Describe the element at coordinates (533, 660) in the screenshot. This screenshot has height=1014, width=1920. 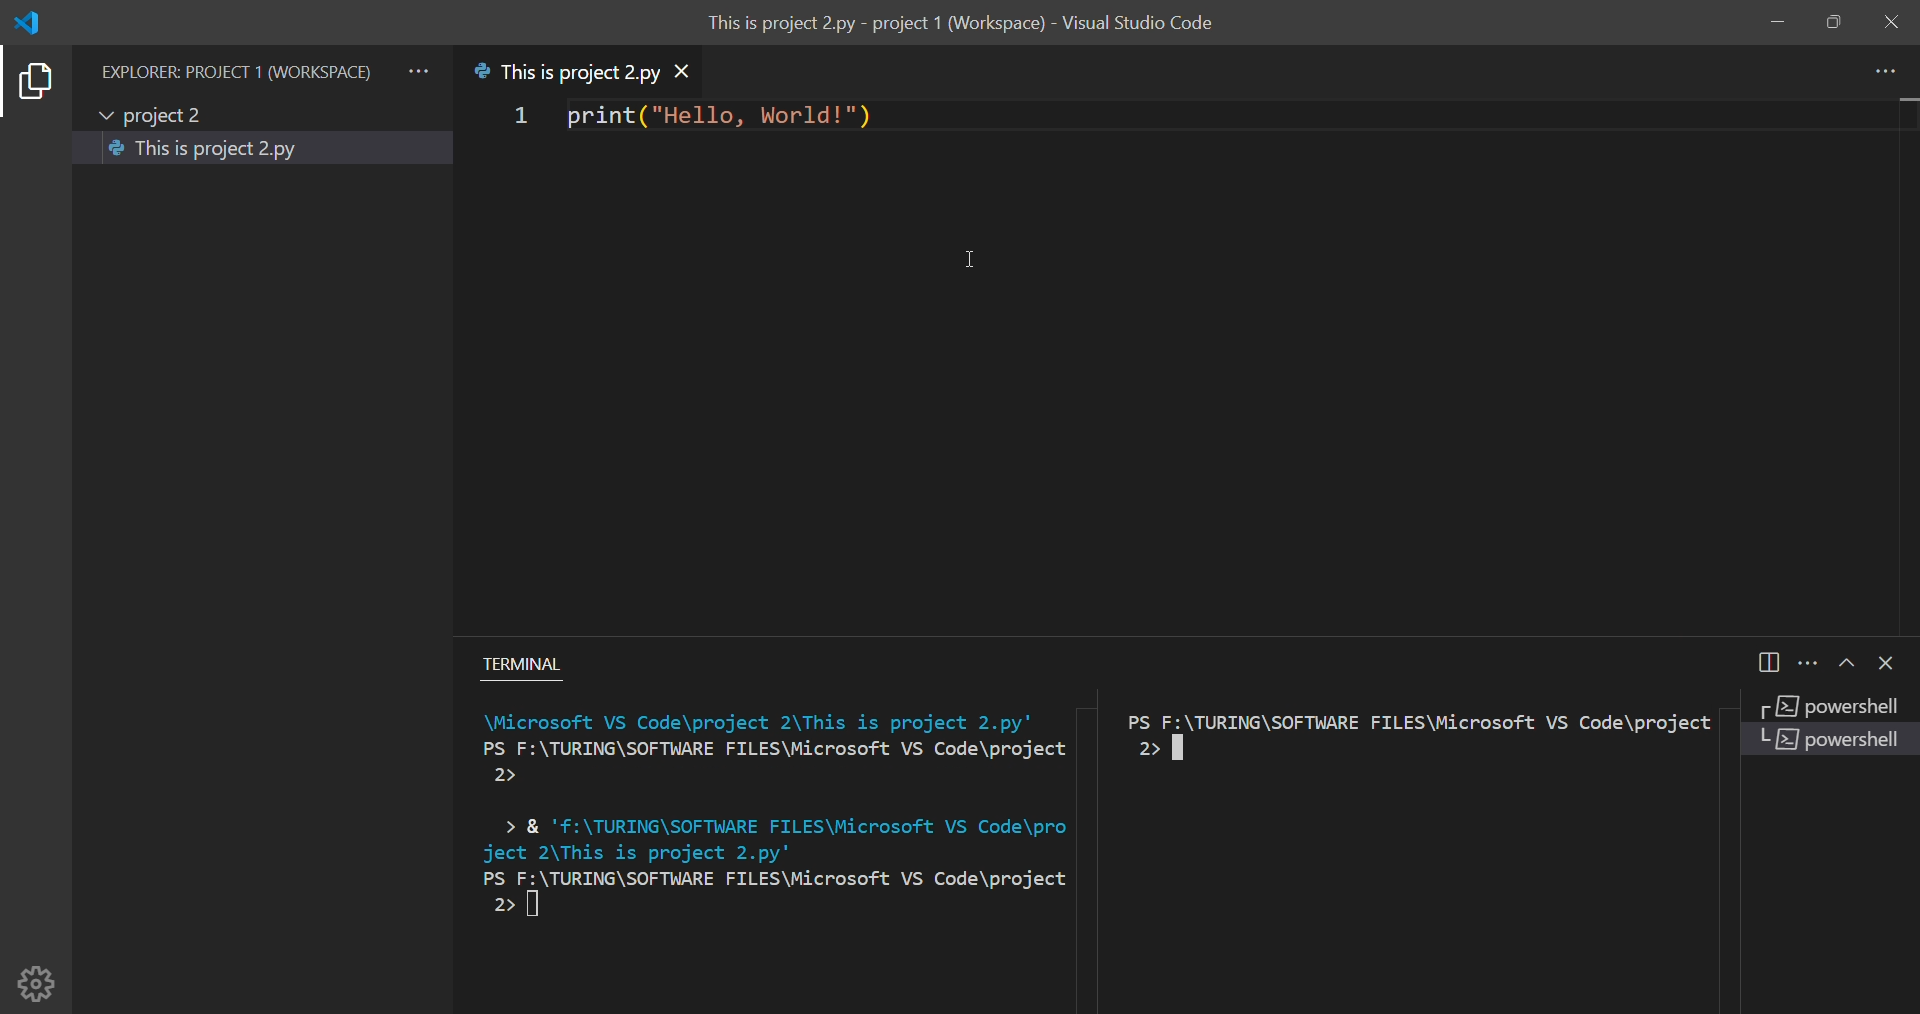
I see `terminal` at that location.